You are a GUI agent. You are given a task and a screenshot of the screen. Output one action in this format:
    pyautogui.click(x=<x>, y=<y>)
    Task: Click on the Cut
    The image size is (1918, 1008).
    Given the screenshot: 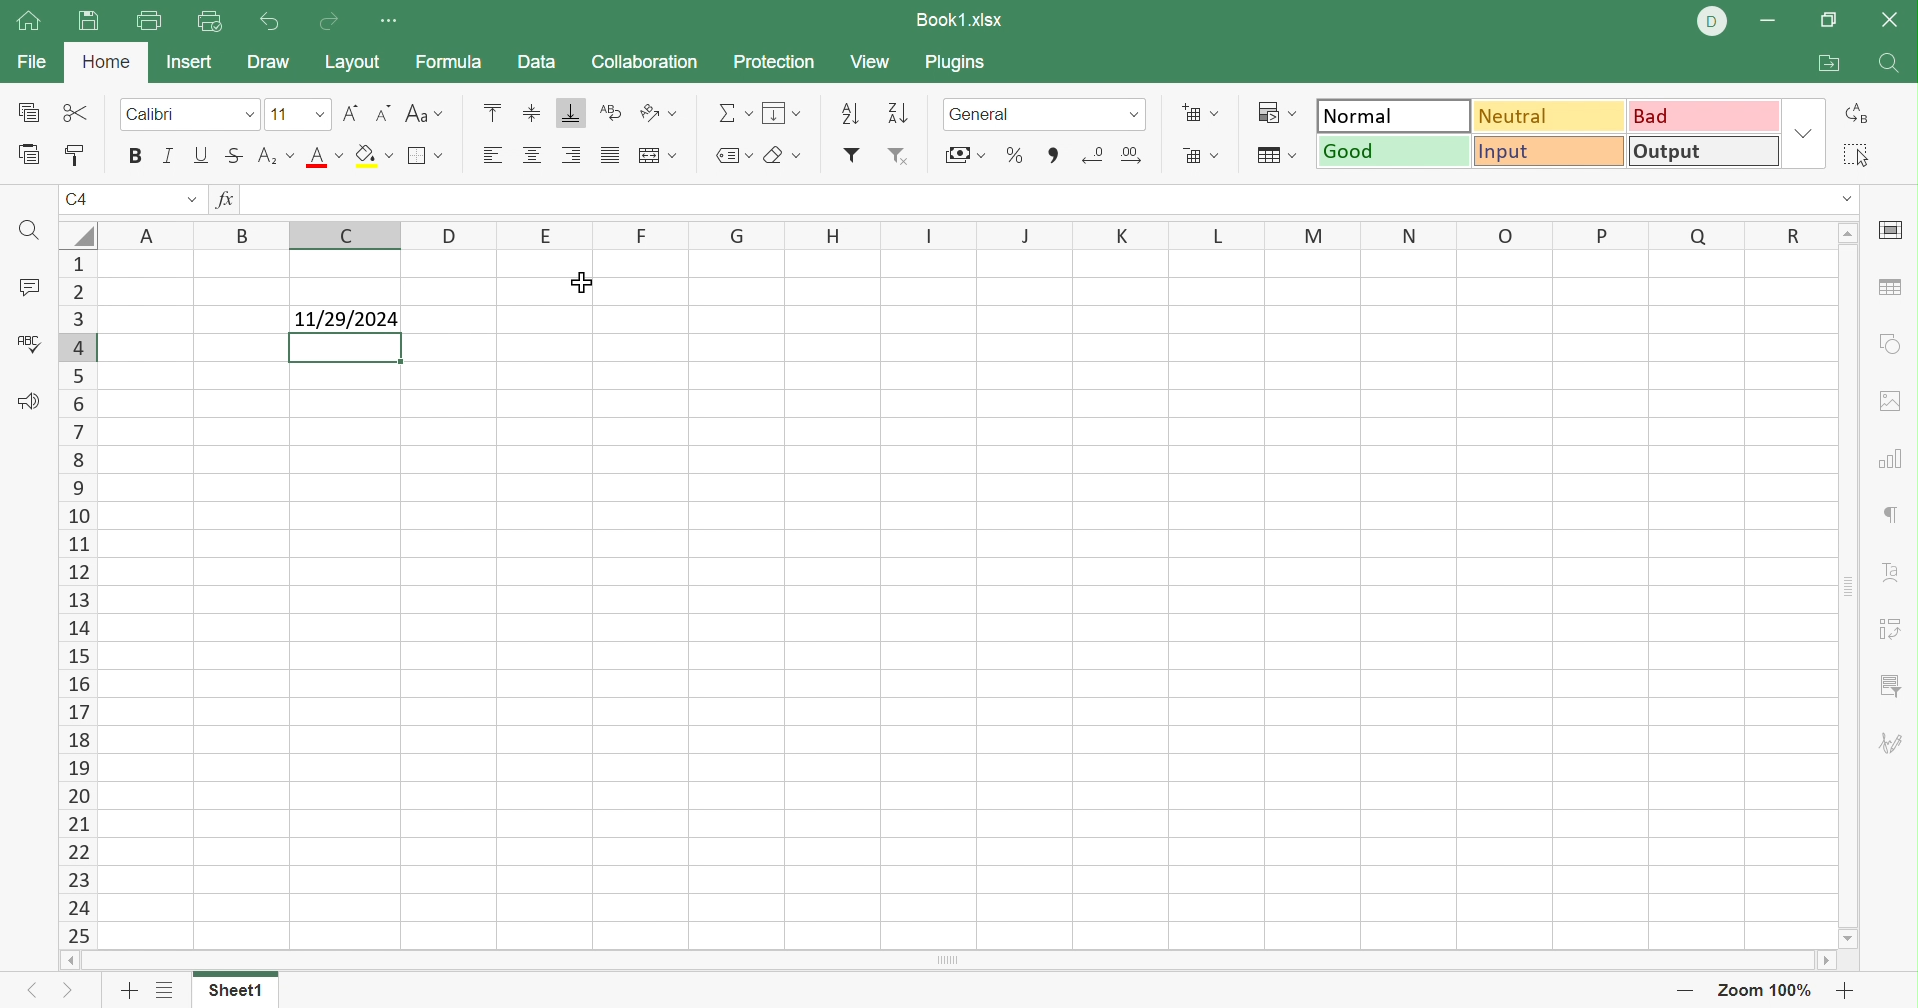 What is the action you would take?
    pyautogui.click(x=81, y=114)
    